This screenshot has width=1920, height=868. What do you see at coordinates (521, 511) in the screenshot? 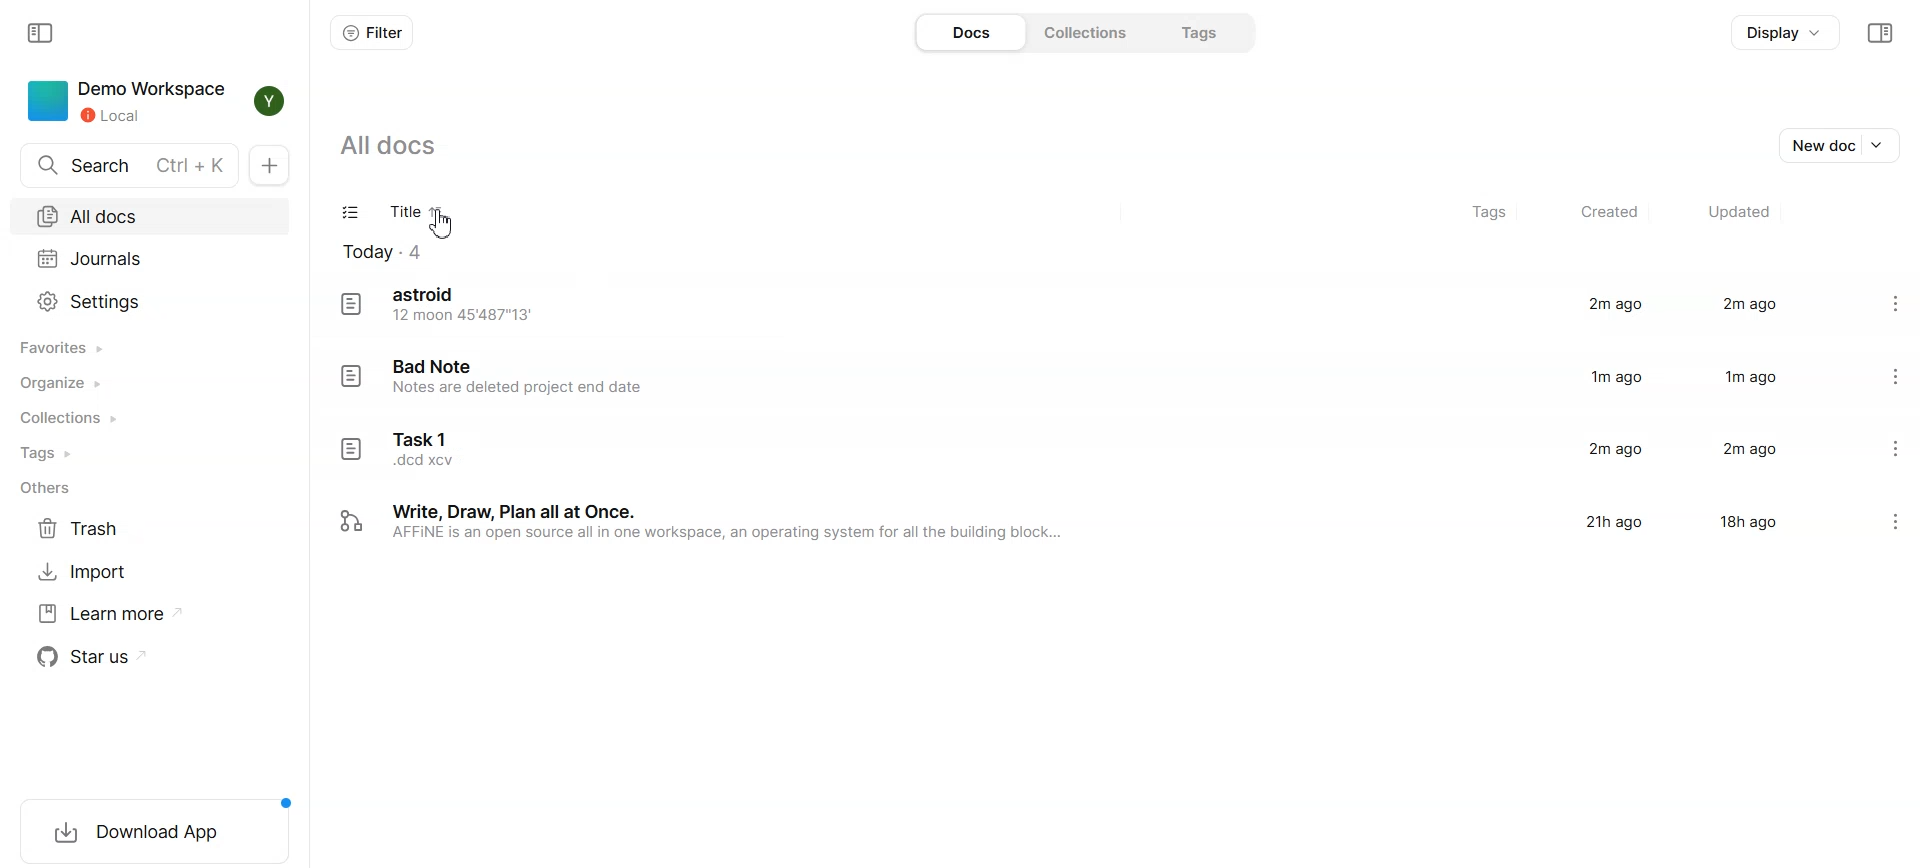
I see `Write, Draw, Plan all at Once.` at bounding box center [521, 511].